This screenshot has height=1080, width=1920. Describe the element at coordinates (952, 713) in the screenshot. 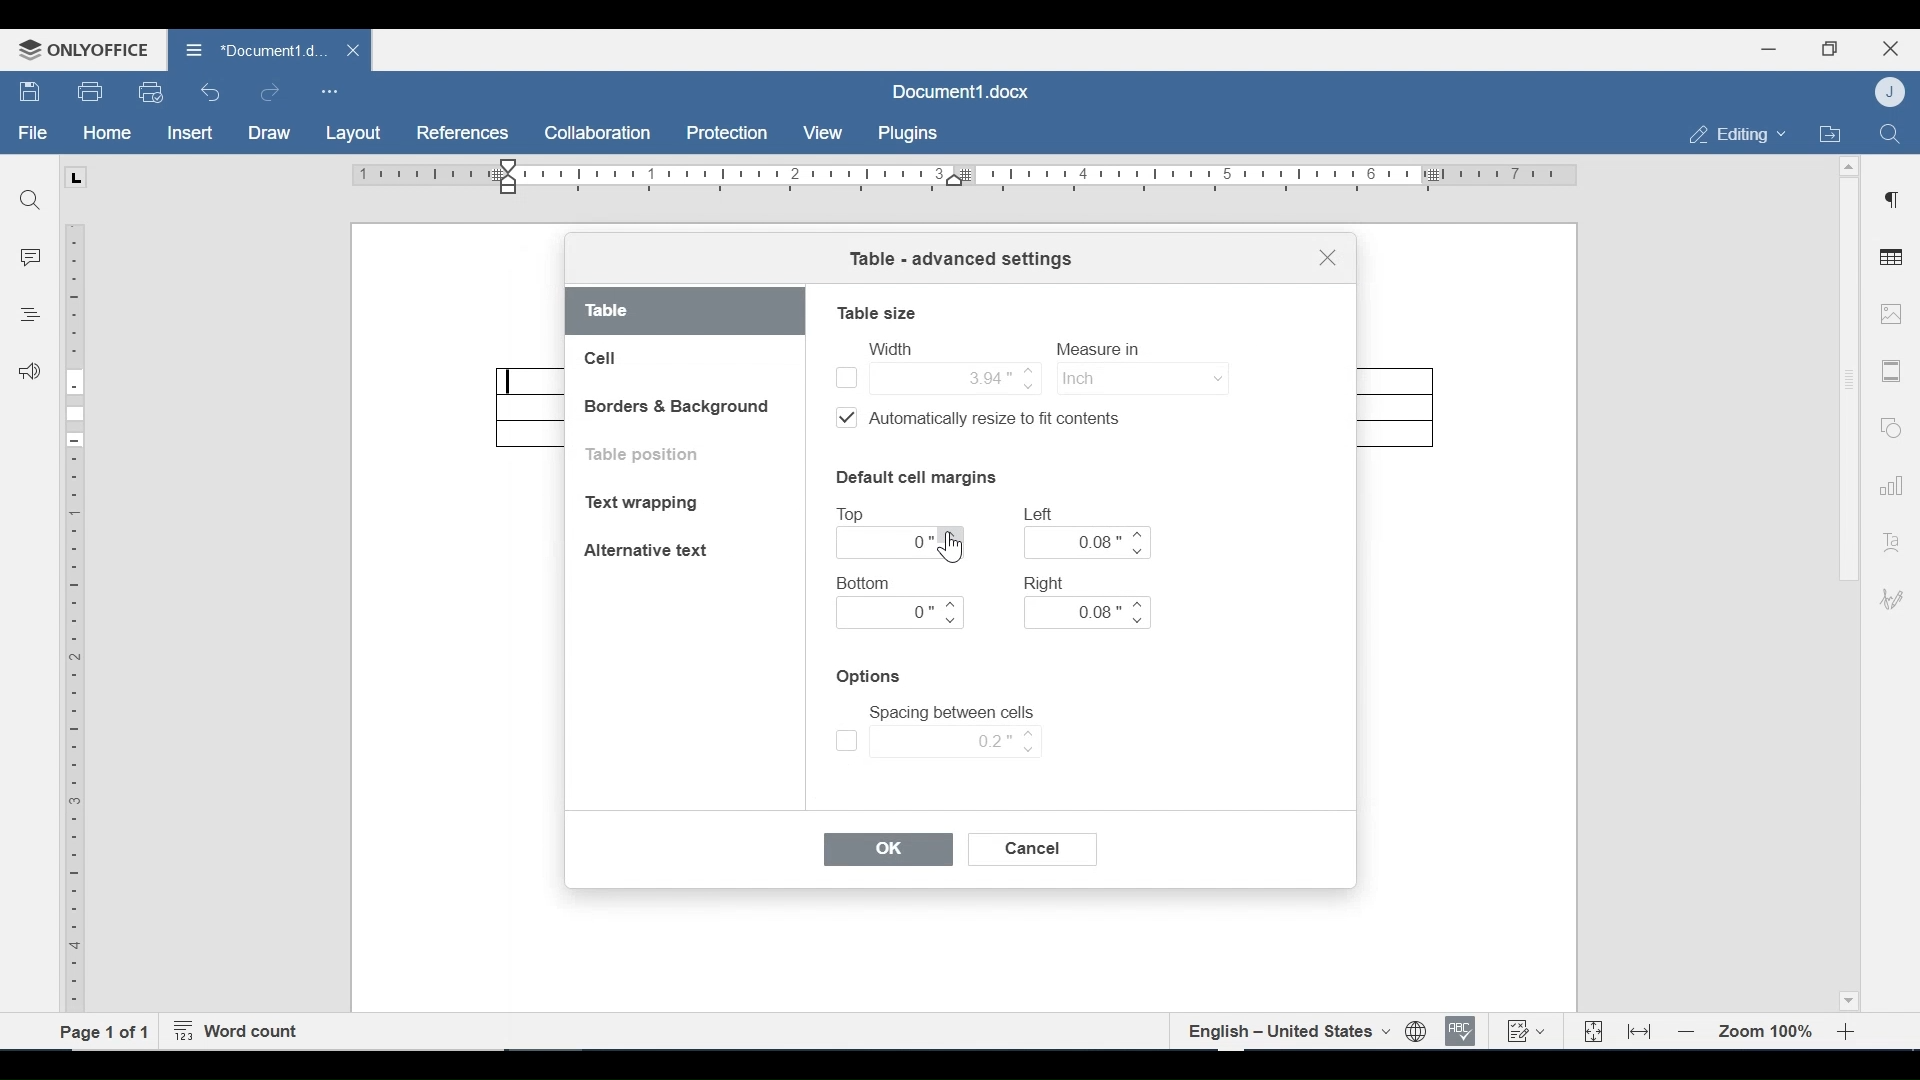

I see `Spacing between cells` at that location.